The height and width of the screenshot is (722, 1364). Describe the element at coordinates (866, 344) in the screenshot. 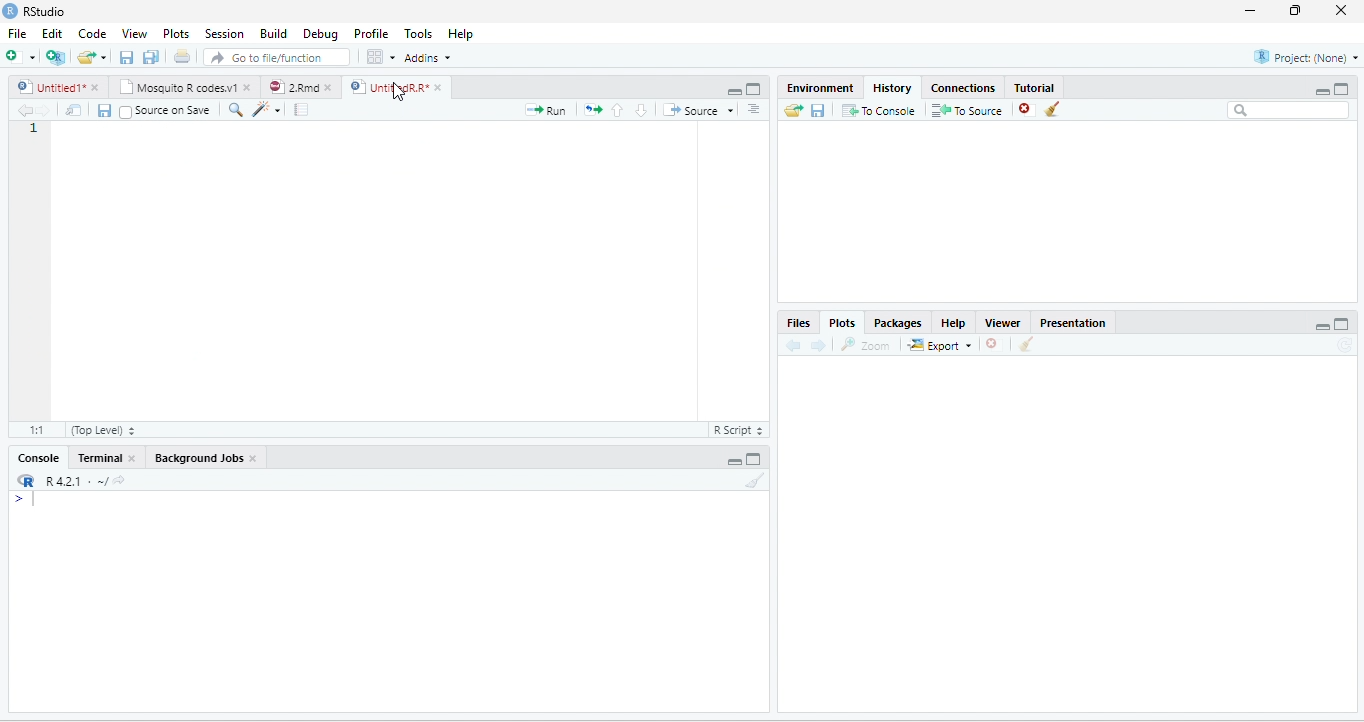

I see `zoom` at that location.